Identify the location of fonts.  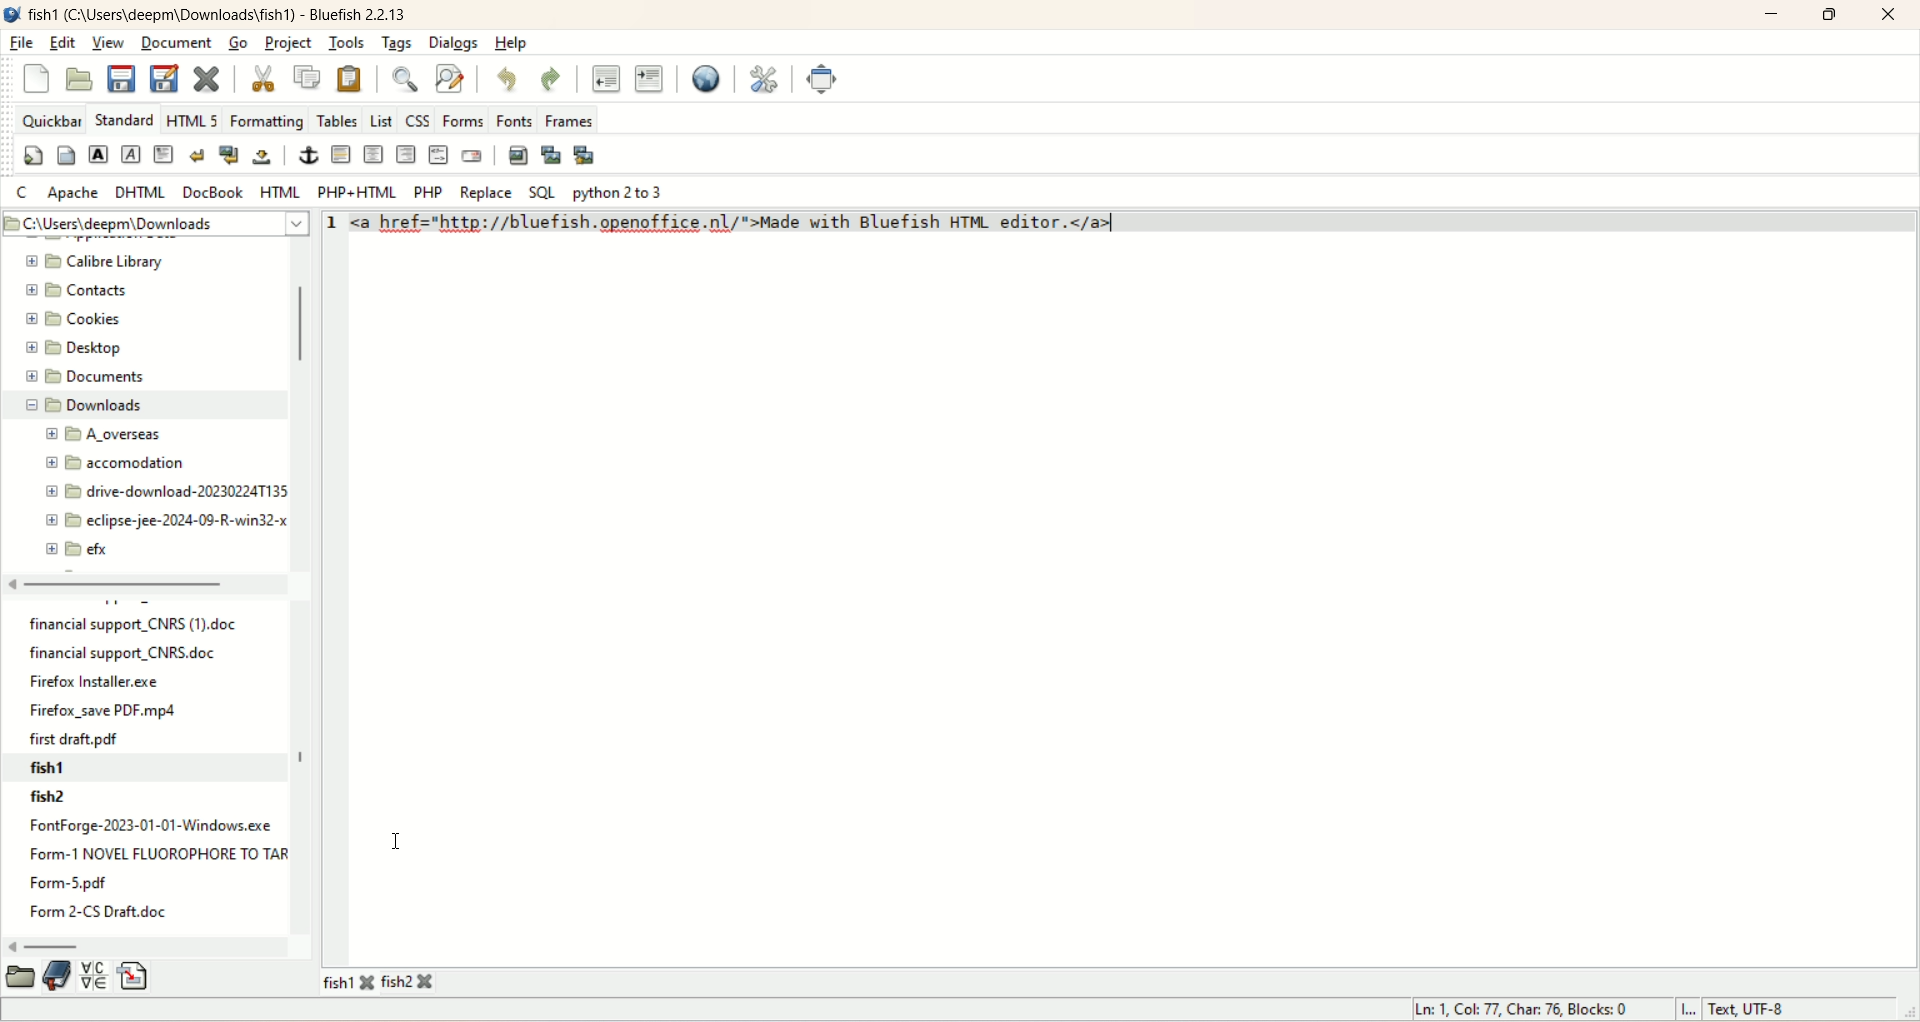
(516, 121).